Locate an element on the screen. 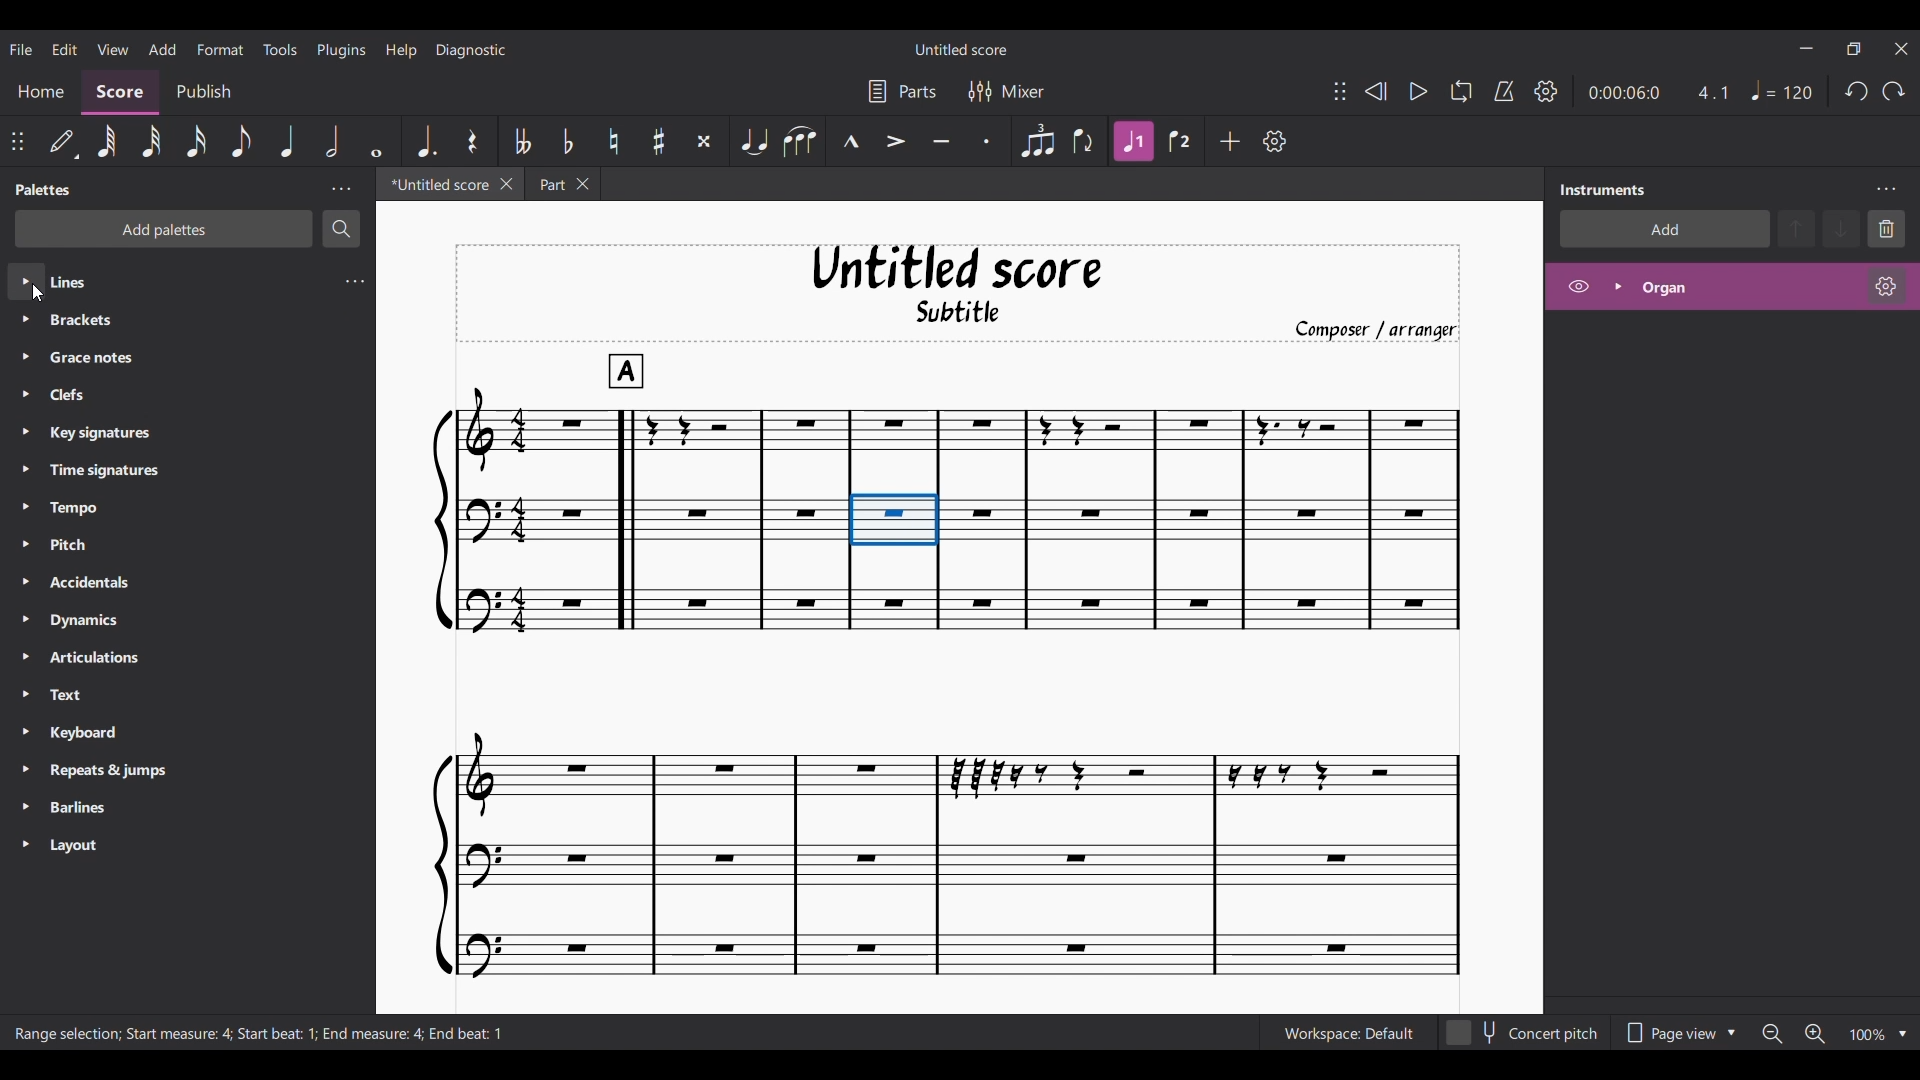 The height and width of the screenshot is (1080, 1920). Current zoom factor is located at coordinates (1868, 1035).